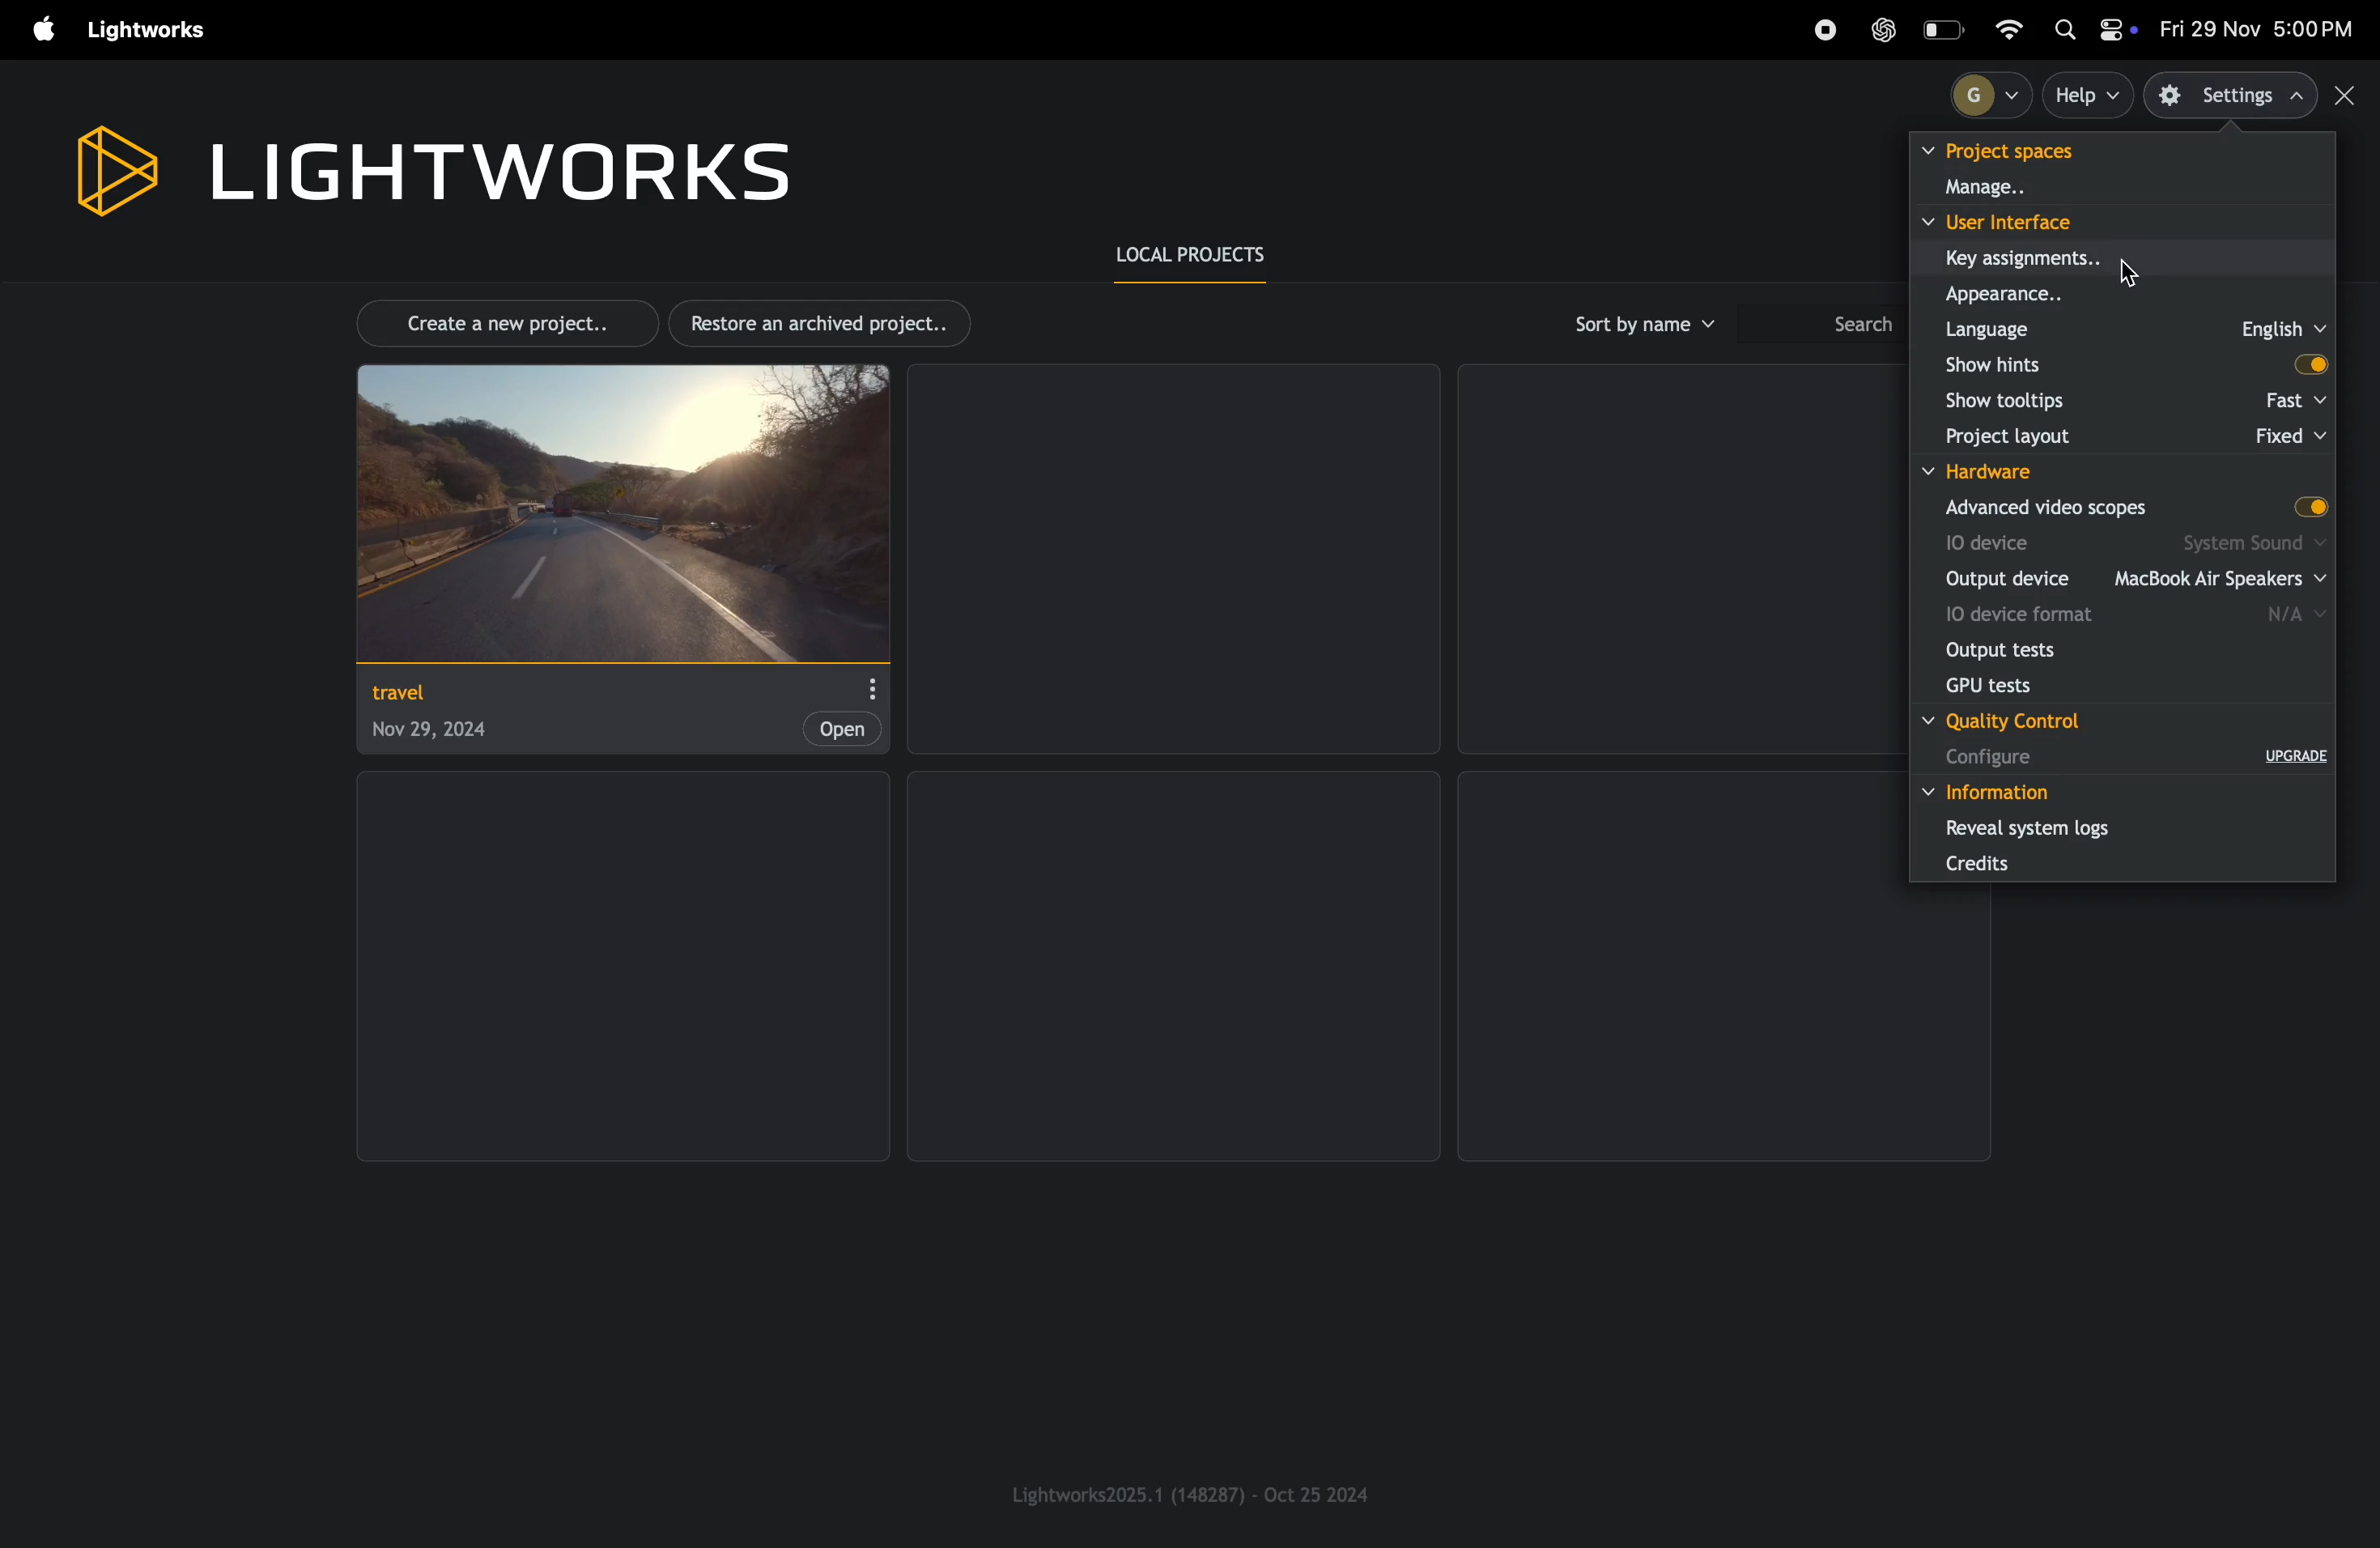 The image size is (2380, 1548). What do you see at coordinates (2120, 828) in the screenshot?
I see `reveal systems` at bounding box center [2120, 828].